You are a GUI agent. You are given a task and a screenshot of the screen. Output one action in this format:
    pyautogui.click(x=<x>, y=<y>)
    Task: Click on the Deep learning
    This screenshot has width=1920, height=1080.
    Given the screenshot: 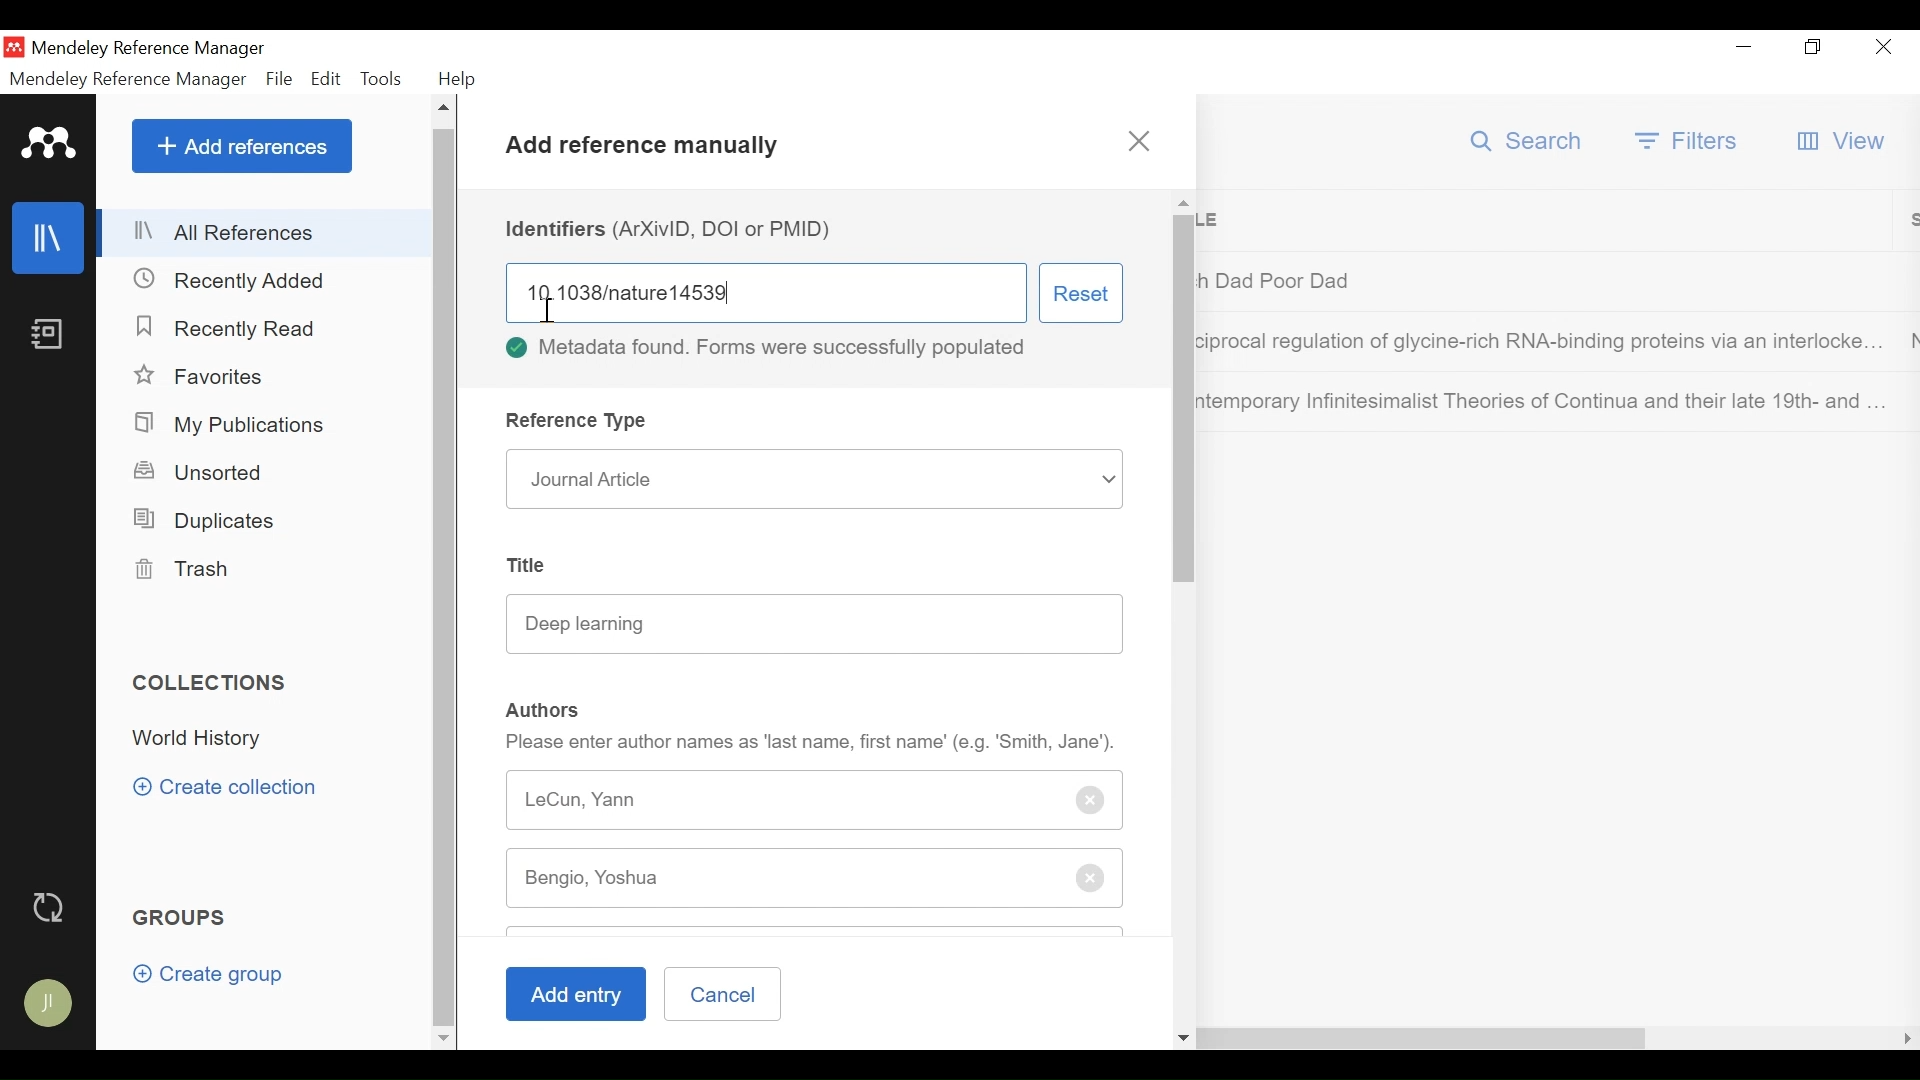 What is the action you would take?
    pyautogui.click(x=815, y=623)
    